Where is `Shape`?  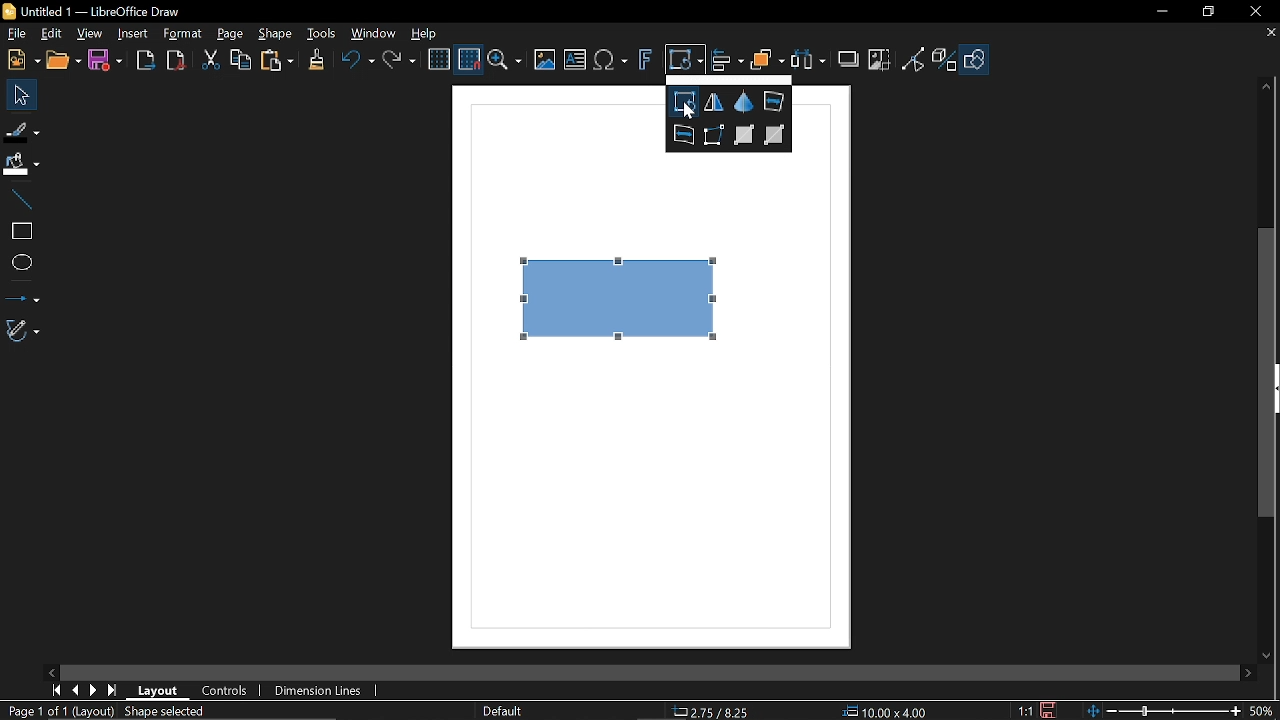
Shape is located at coordinates (977, 63).